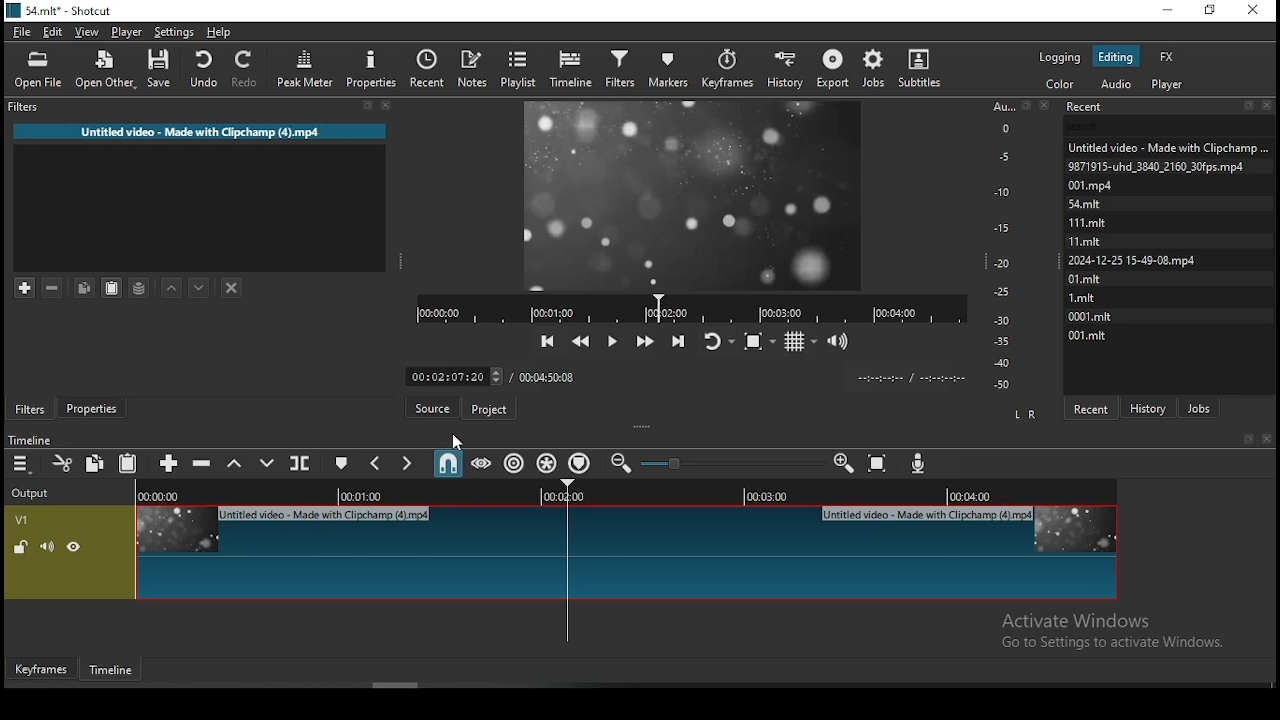 The height and width of the screenshot is (720, 1280). What do you see at coordinates (200, 132) in the screenshot?
I see `Untitled video - Made with Clipchamp (4).mp4` at bounding box center [200, 132].